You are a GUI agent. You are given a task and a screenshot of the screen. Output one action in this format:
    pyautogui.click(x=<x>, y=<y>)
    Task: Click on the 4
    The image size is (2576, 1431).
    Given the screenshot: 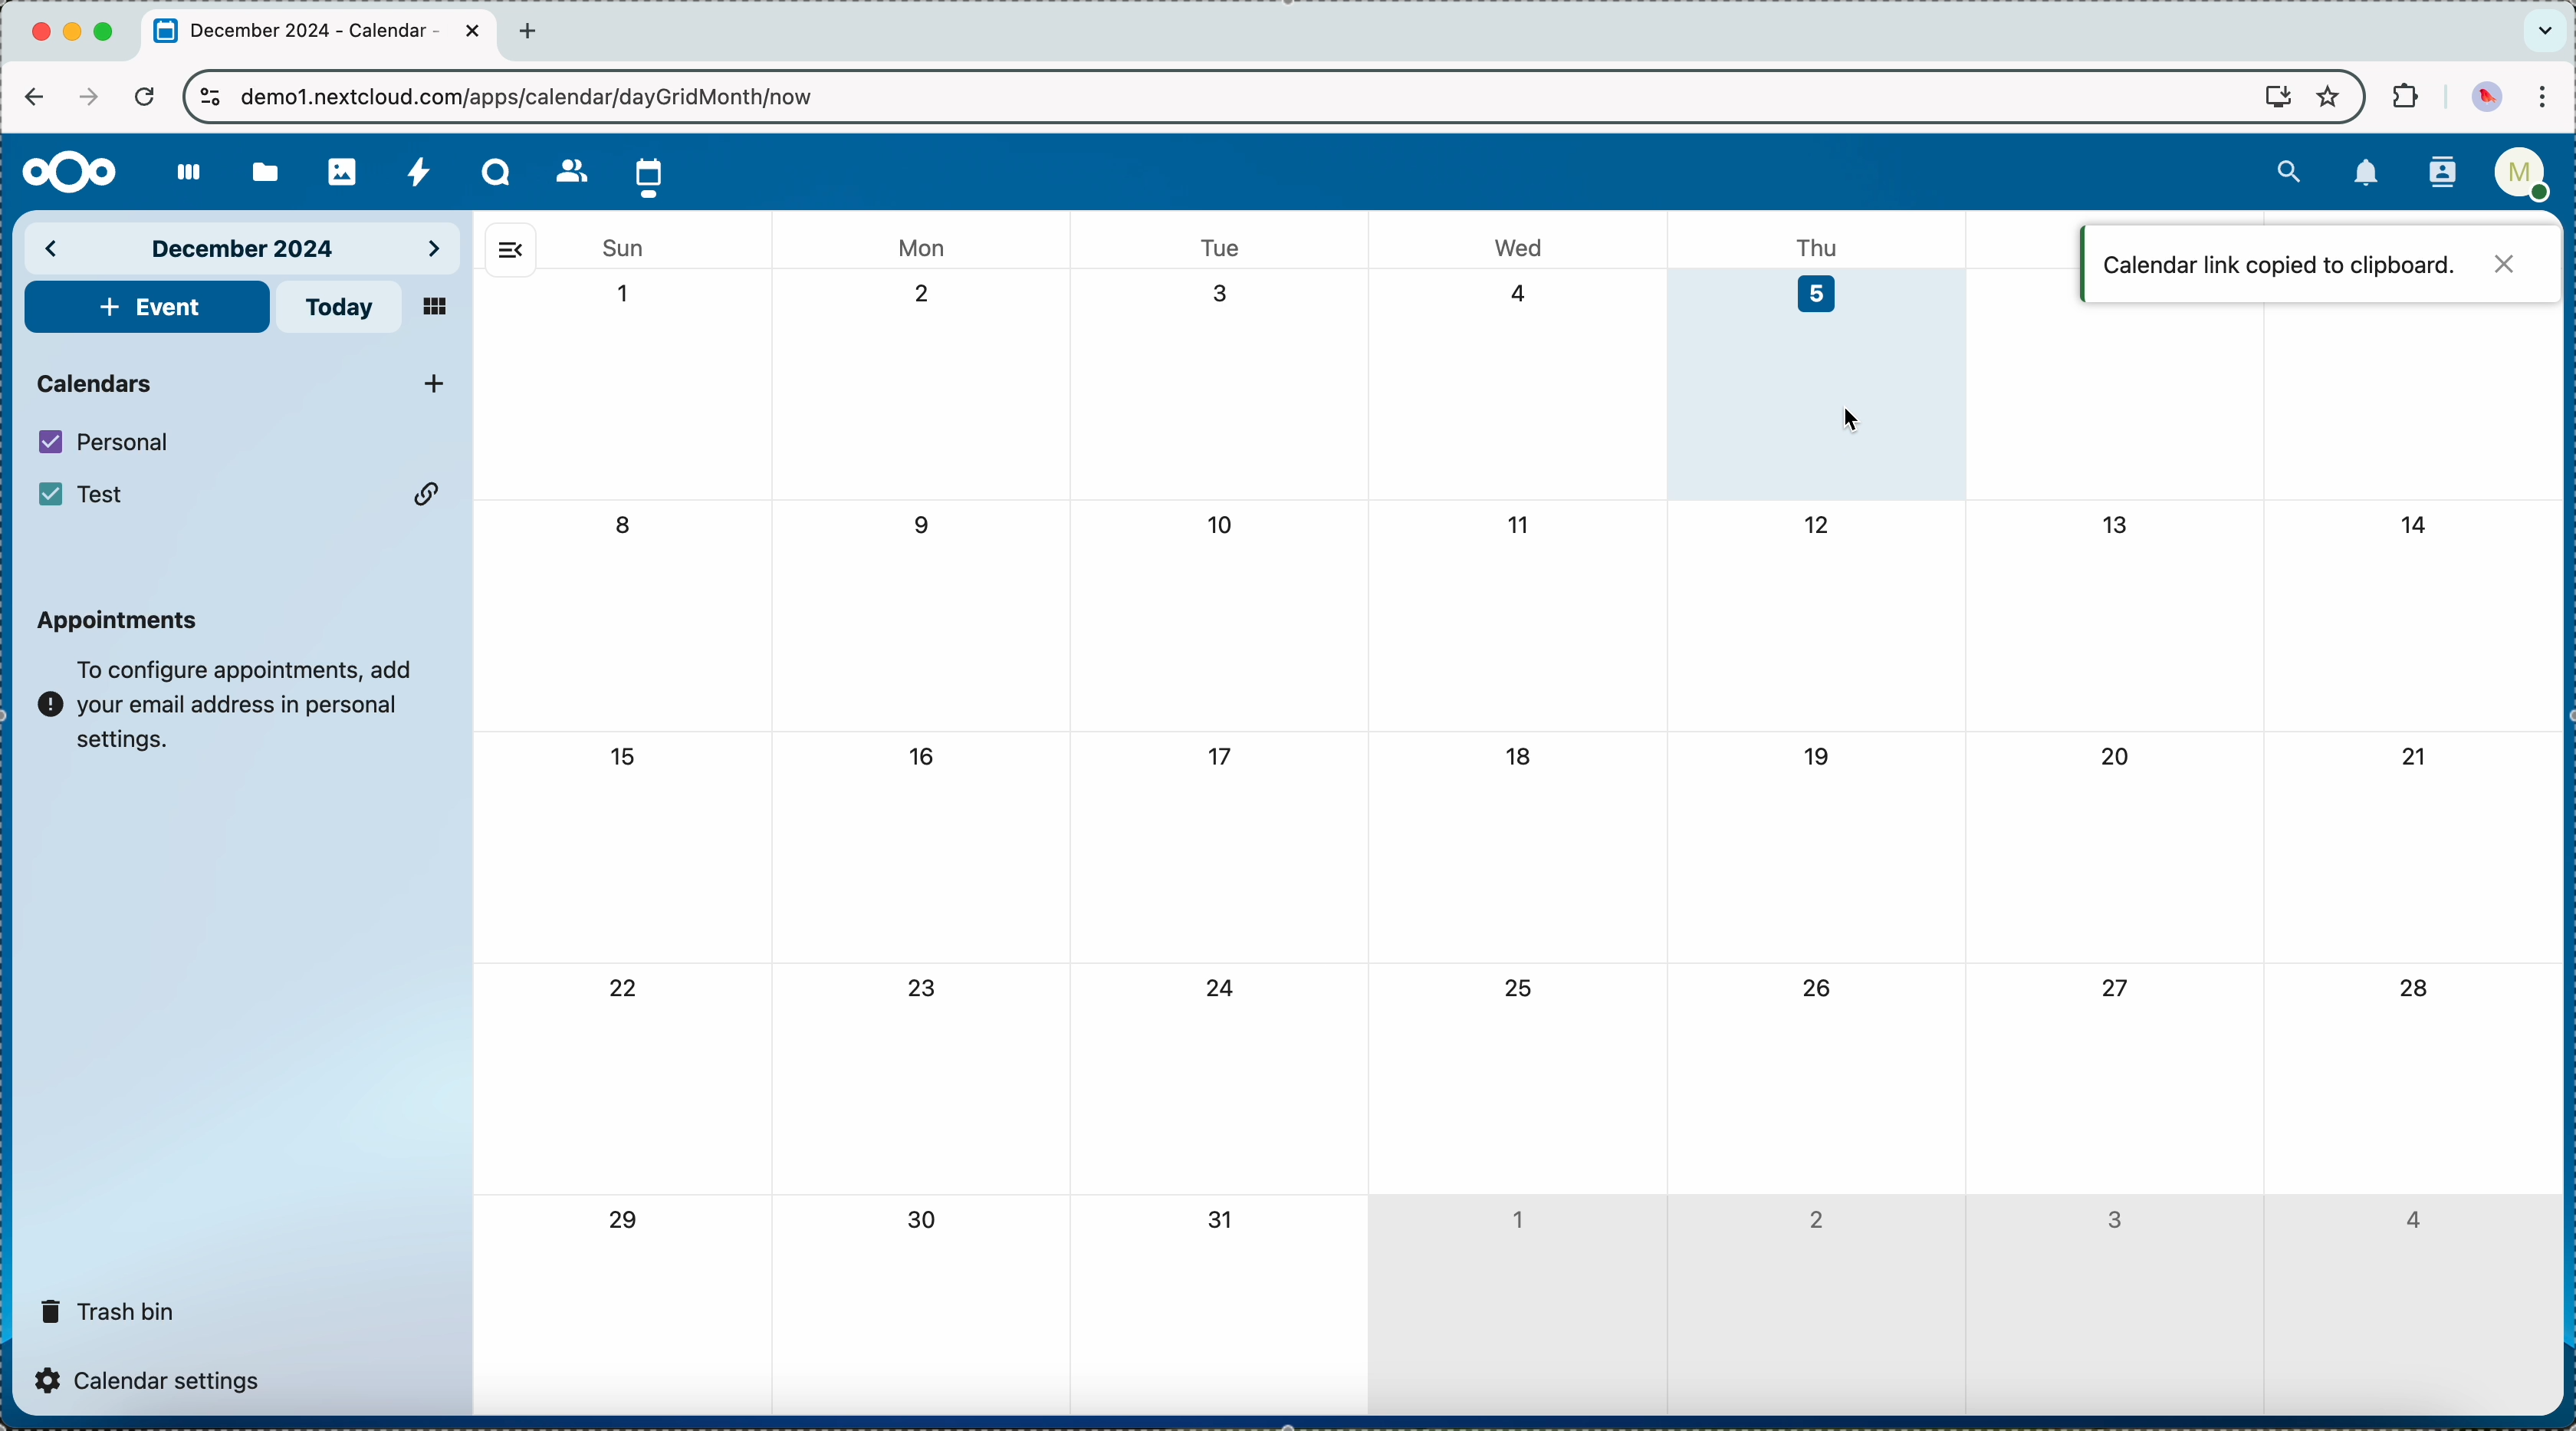 What is the action you would take?
    pyautogui.click(x=1520, y=292)
    